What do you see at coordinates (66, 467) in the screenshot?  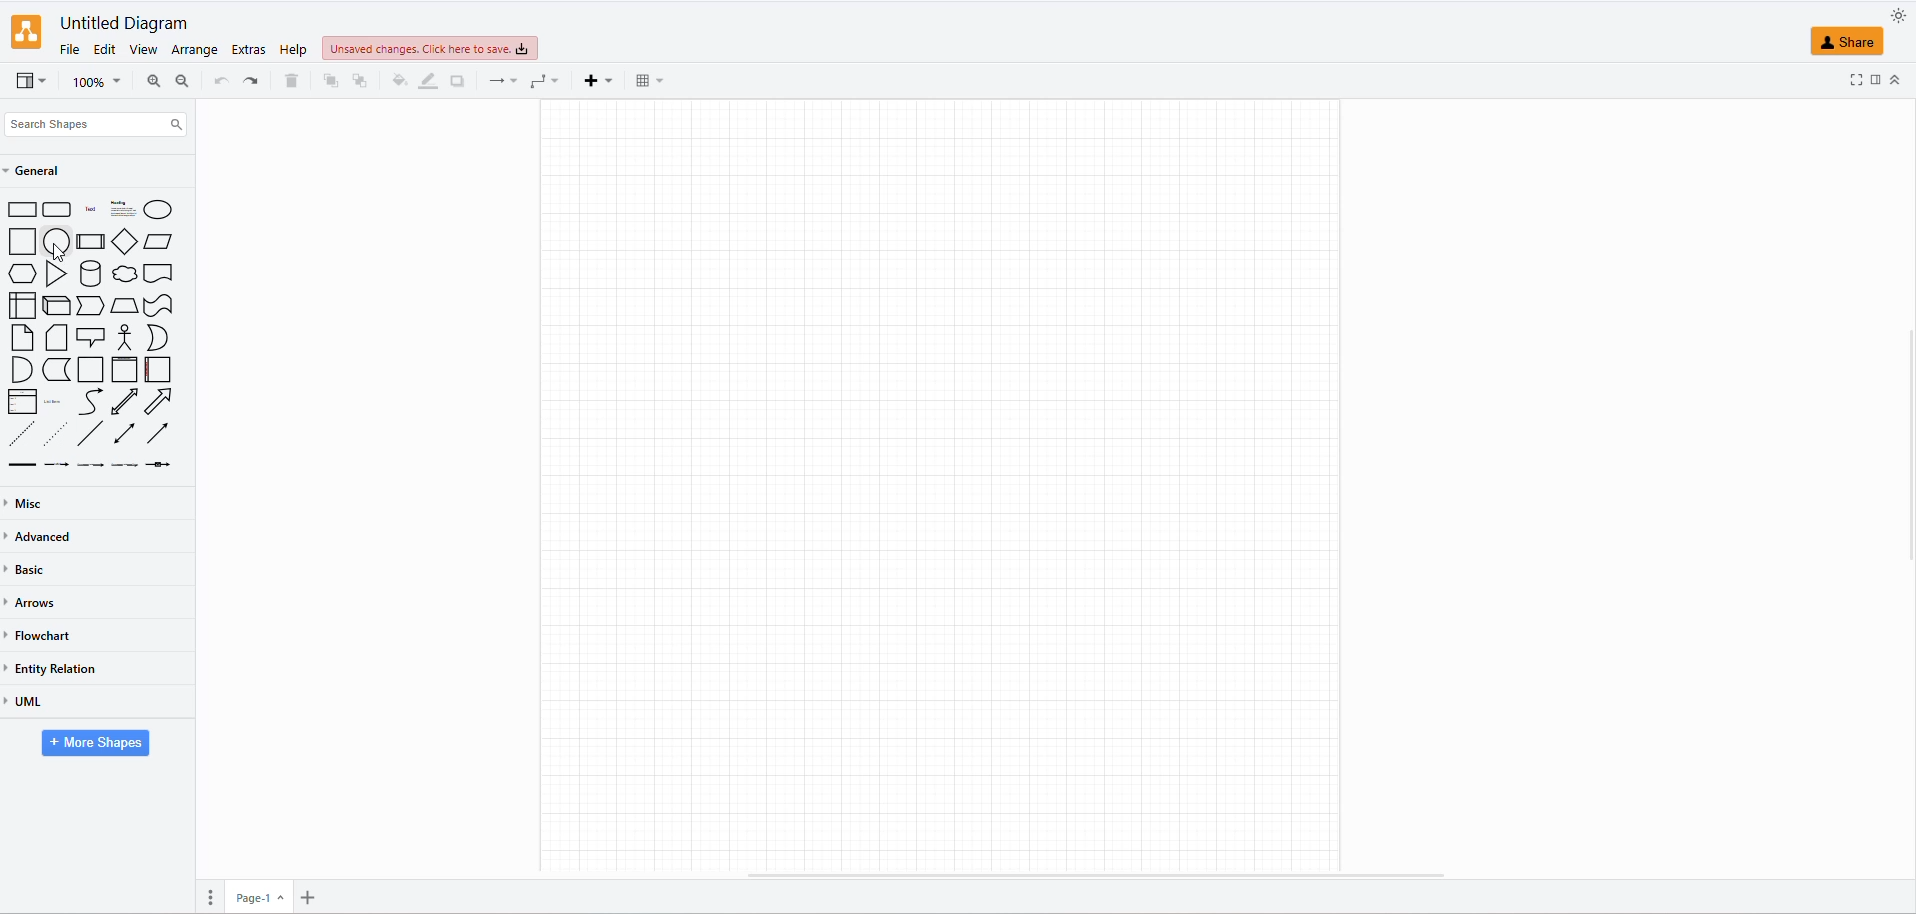 I see `dotted line` at bounding box center [66, 467].